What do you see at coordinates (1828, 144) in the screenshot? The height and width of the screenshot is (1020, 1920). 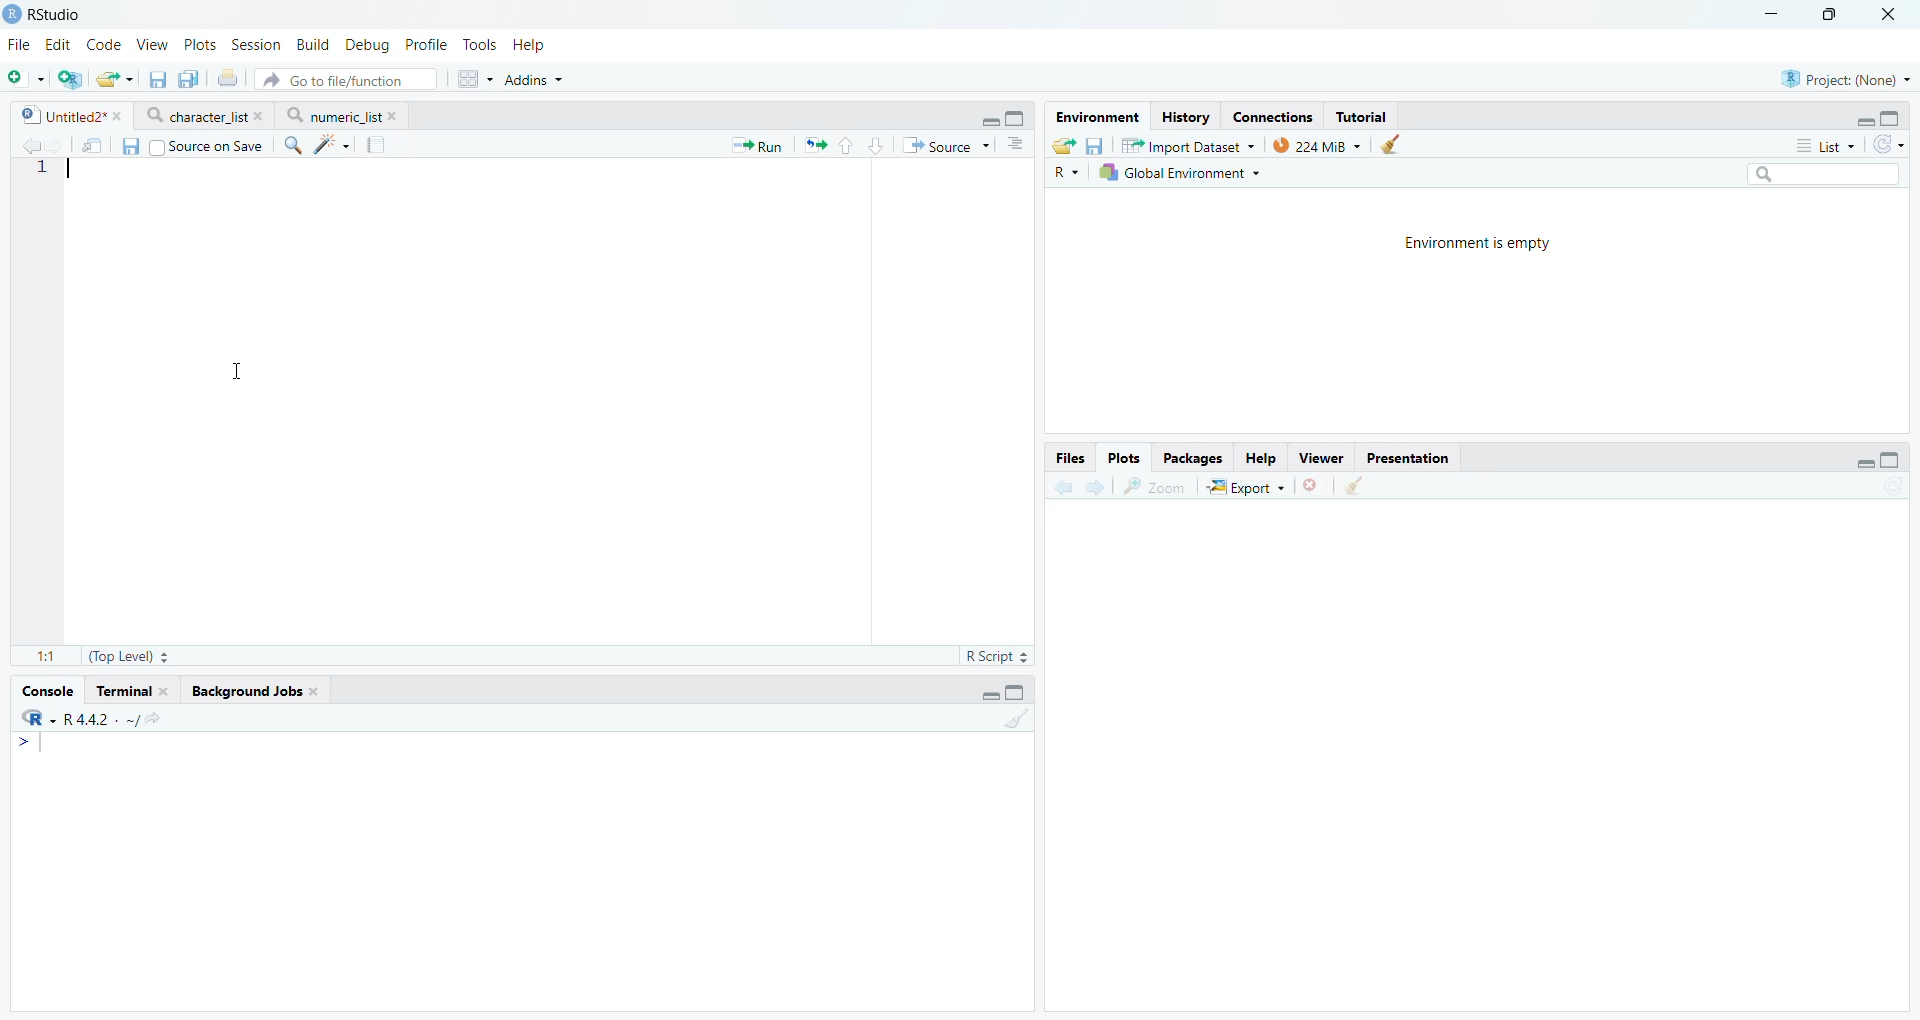 I see `List` at bounding box center [1828, 144].